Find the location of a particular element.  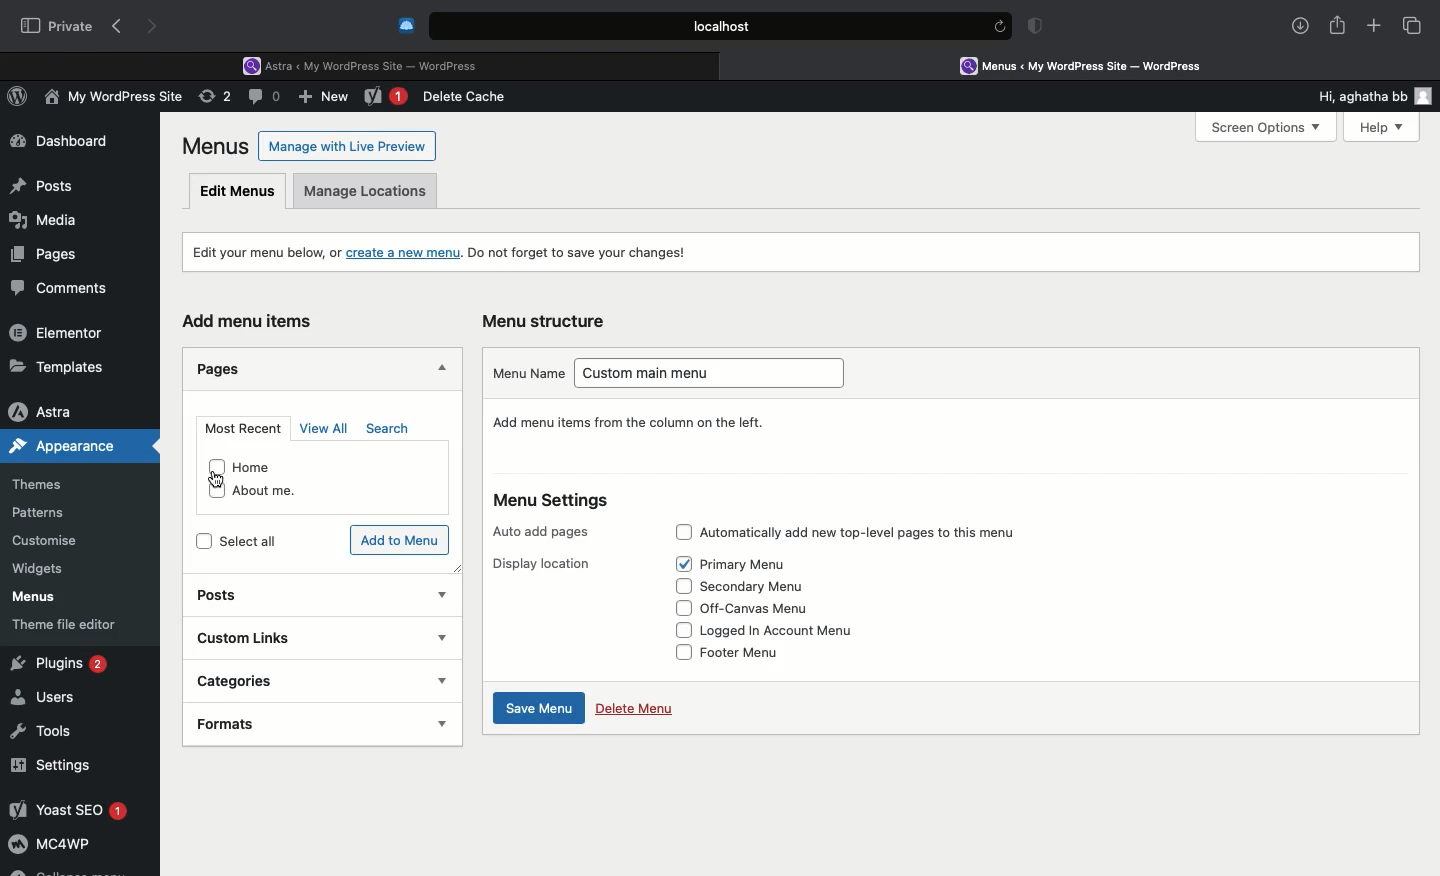

Search is located at coordinates (391, 429).